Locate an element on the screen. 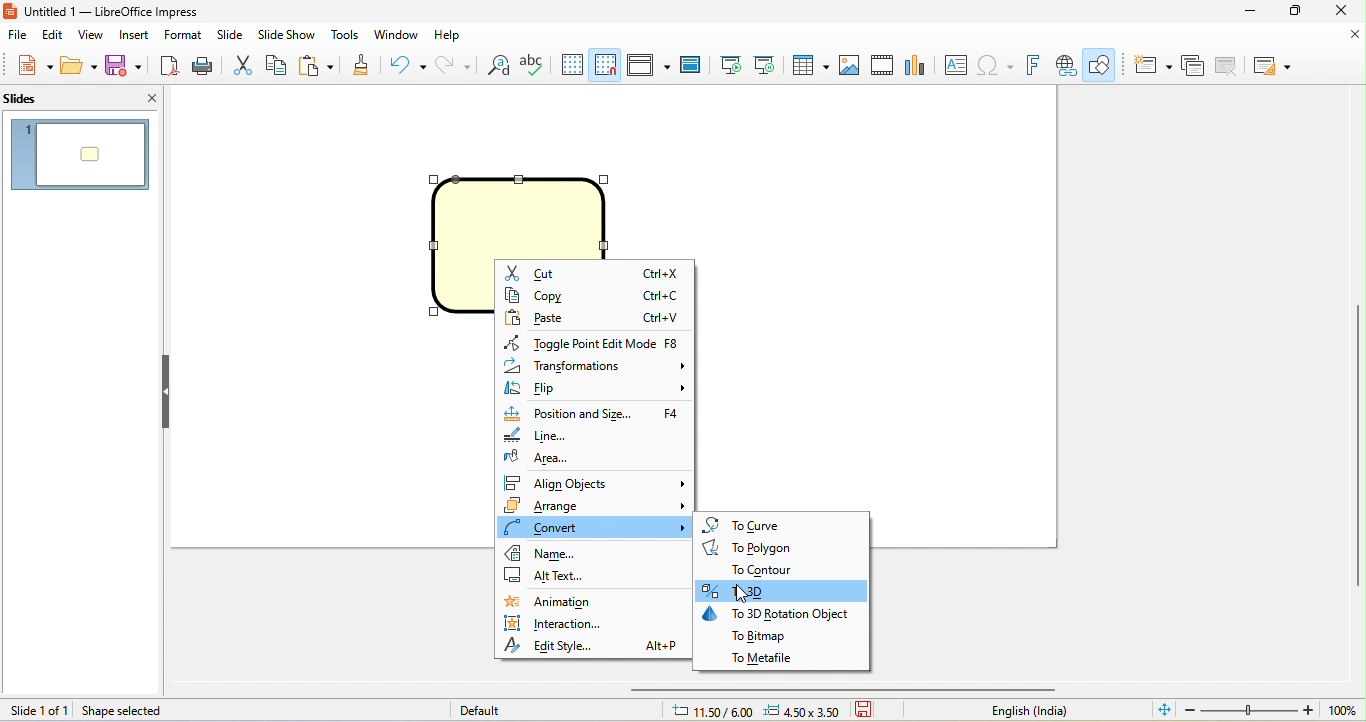 The width and height of the screenshot is (1366, 722). fit slide to current window is located at coordinates (1163, 711).